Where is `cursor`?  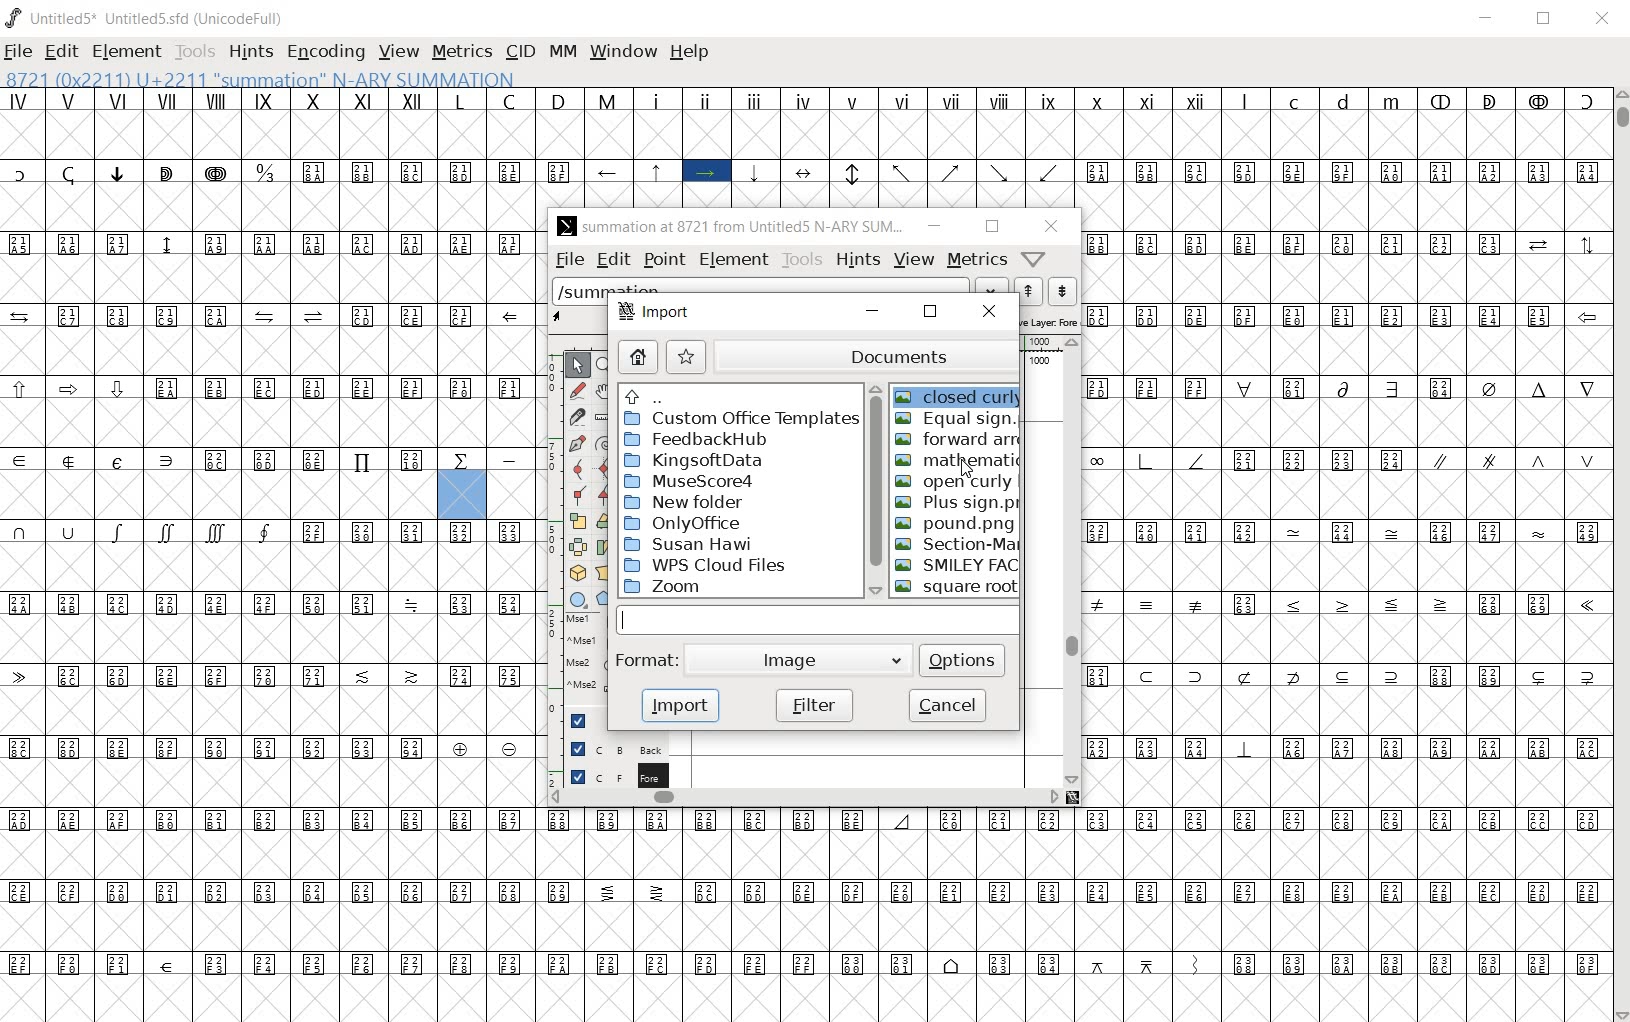
cursor is located at coordinates (966, 472).